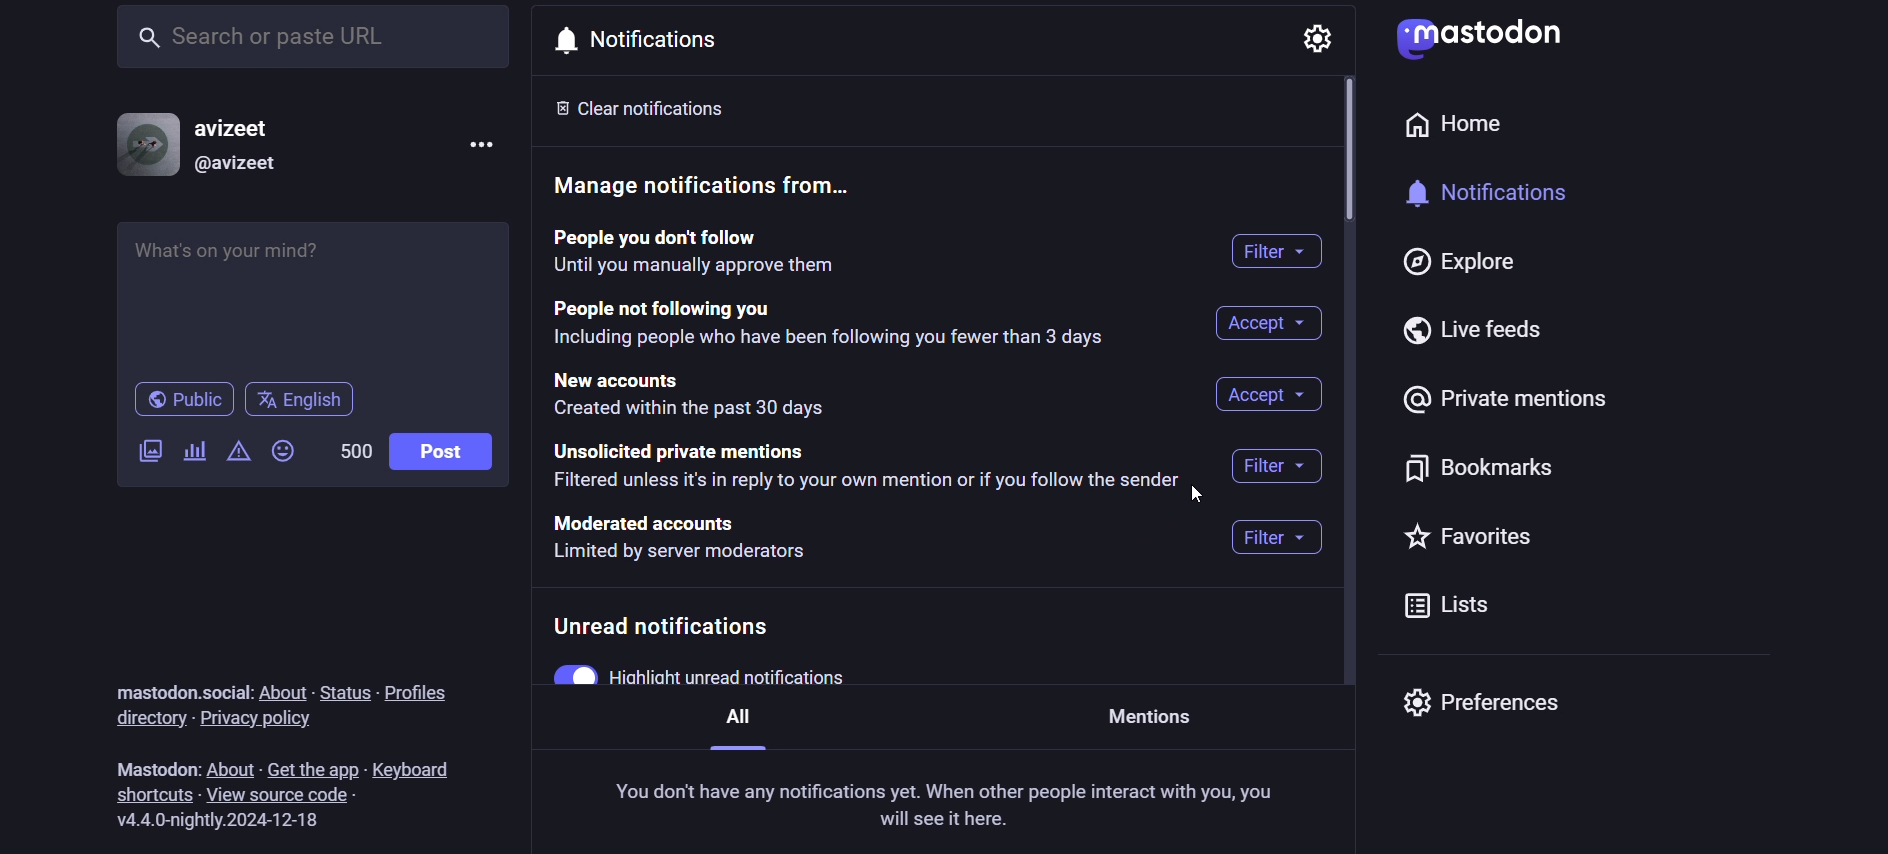  I want to click on Whats on your mind?, so click(307, 292).